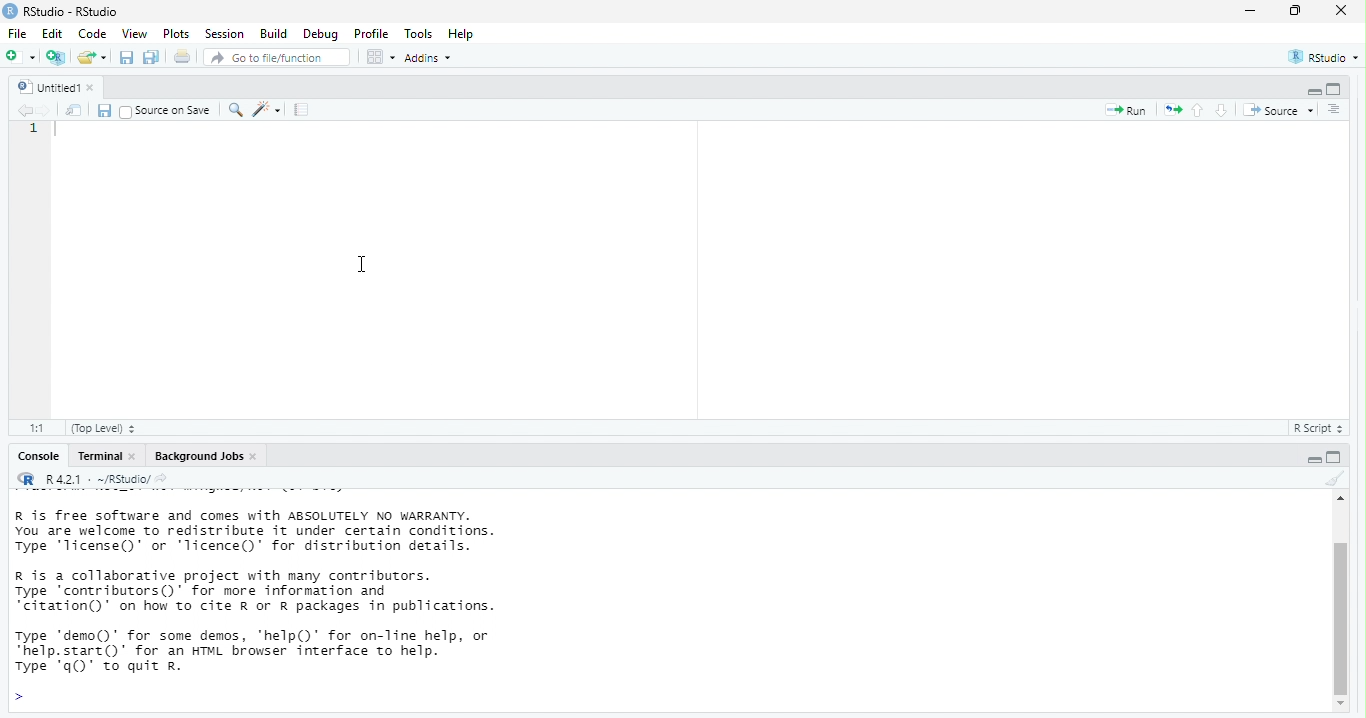  What do you see at coordinates (1311, 88) in the screenshot?
I see `minimize` at bounding box center [1311, 88].